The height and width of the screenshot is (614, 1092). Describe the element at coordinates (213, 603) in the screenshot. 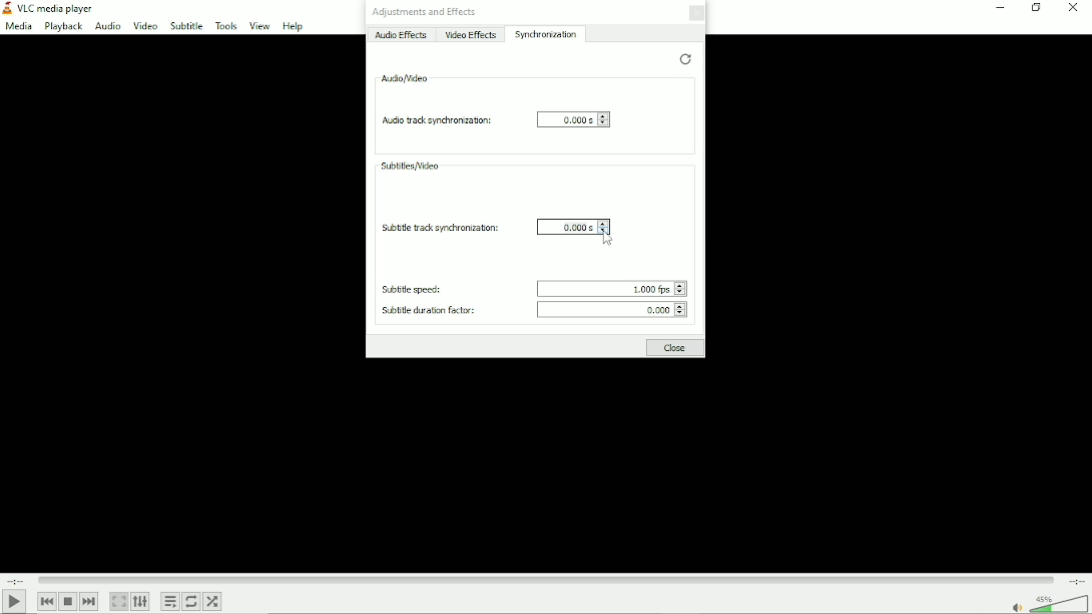

I see `Random` at that location.